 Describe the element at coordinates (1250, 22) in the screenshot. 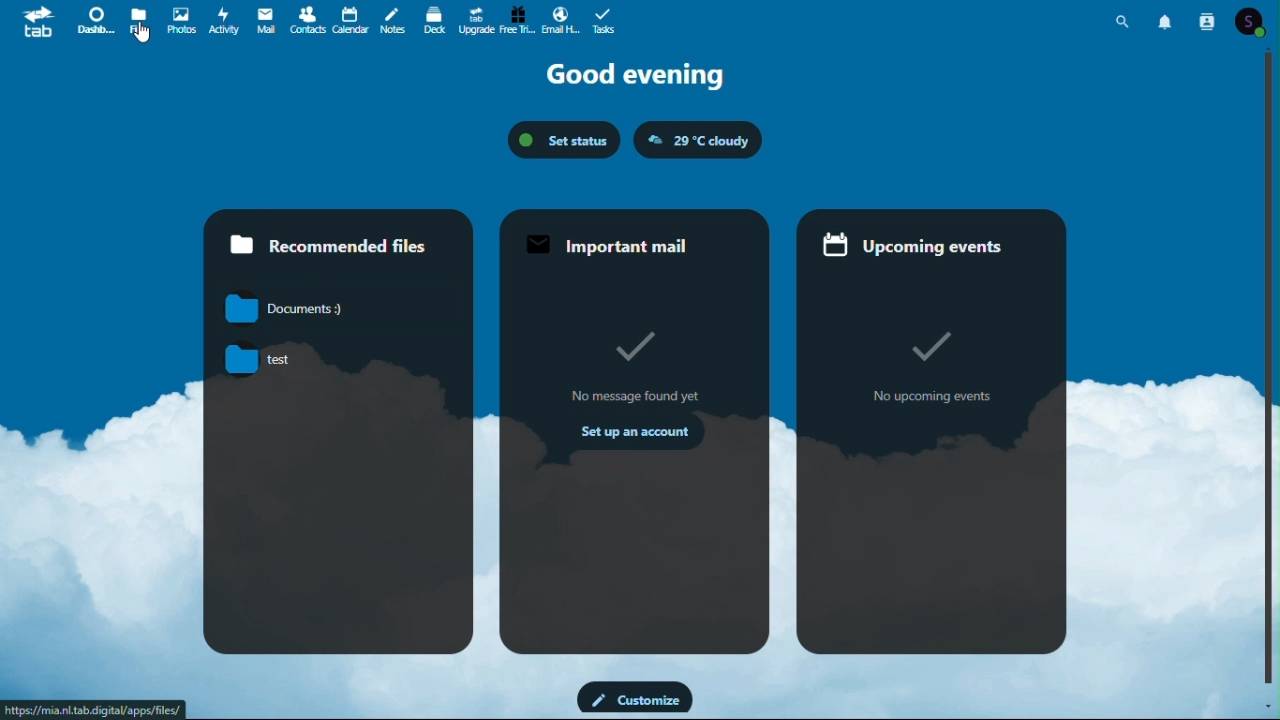

I see `Account icon` at that location.